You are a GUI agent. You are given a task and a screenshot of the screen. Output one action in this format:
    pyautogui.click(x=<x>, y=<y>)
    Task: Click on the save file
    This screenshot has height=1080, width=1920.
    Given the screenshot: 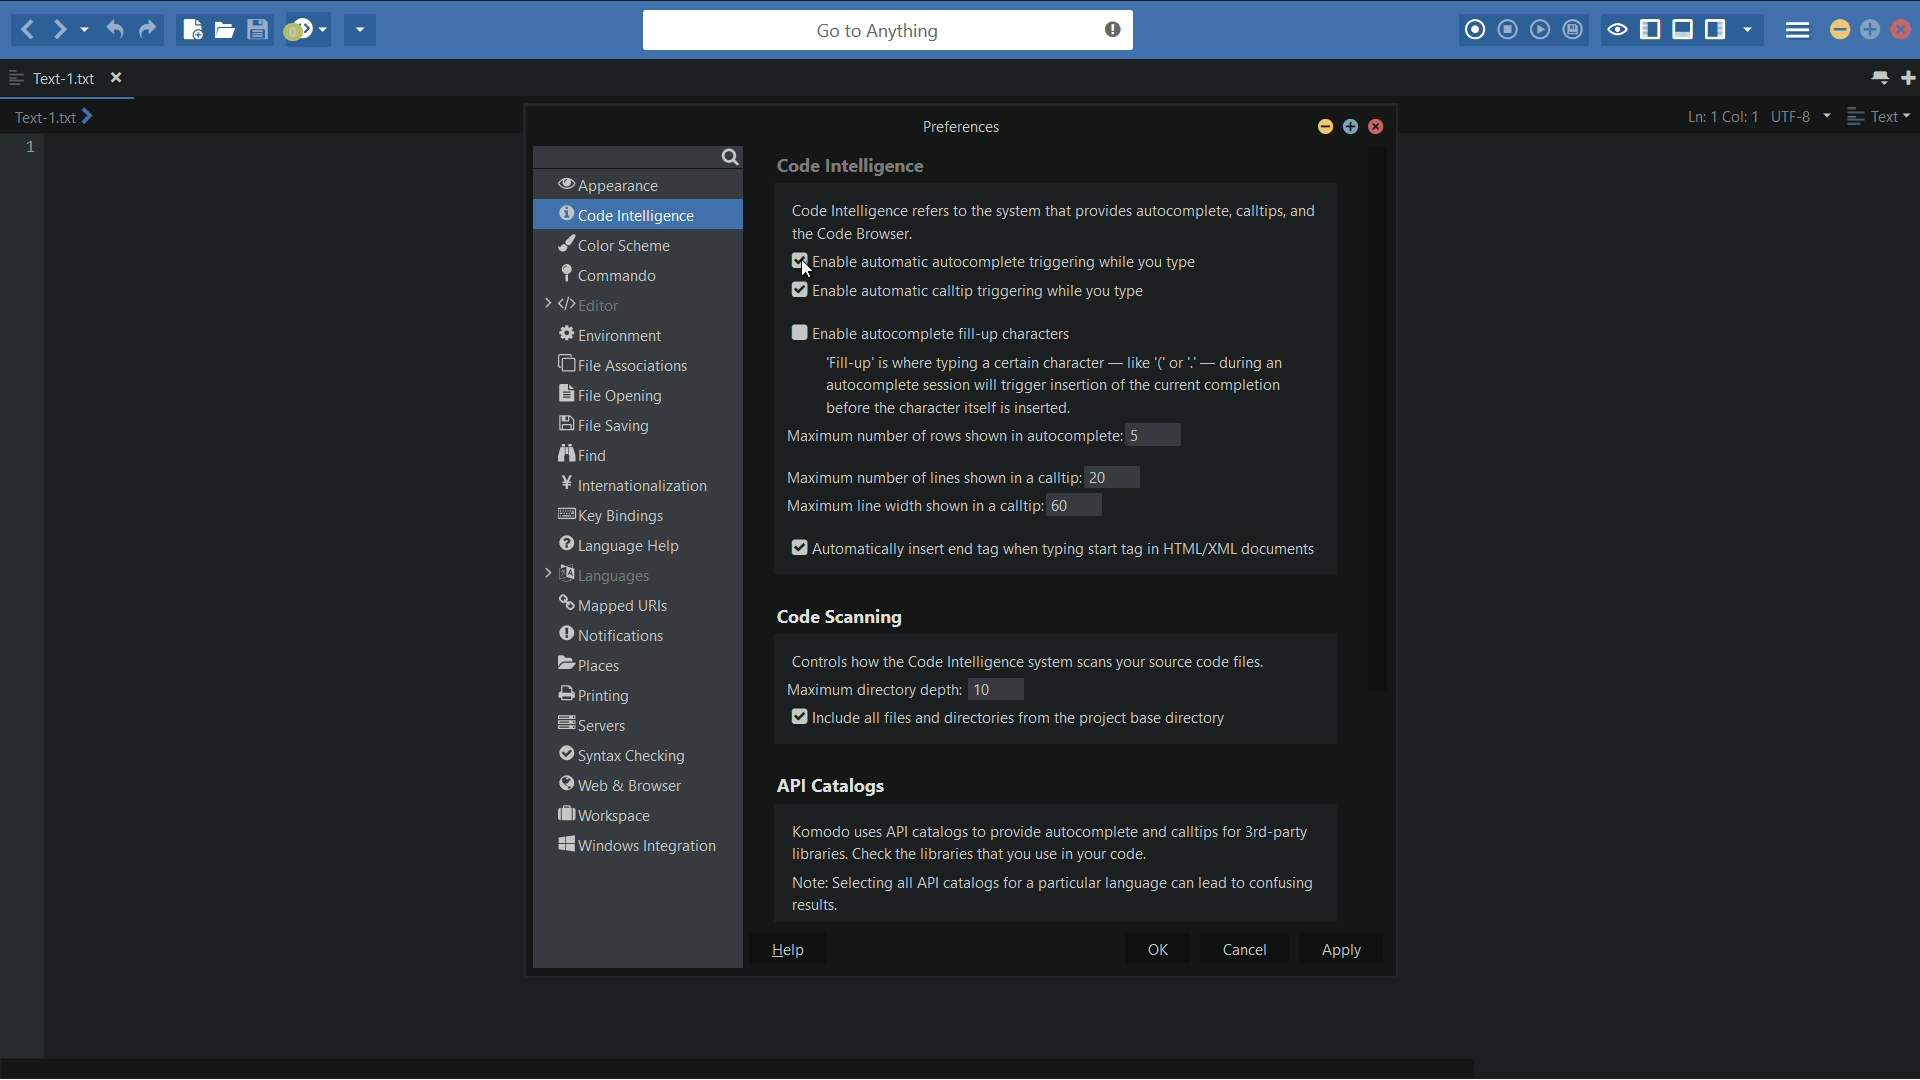 What is the action you would take?
    pyautogui.click(x=260, y=29)
    